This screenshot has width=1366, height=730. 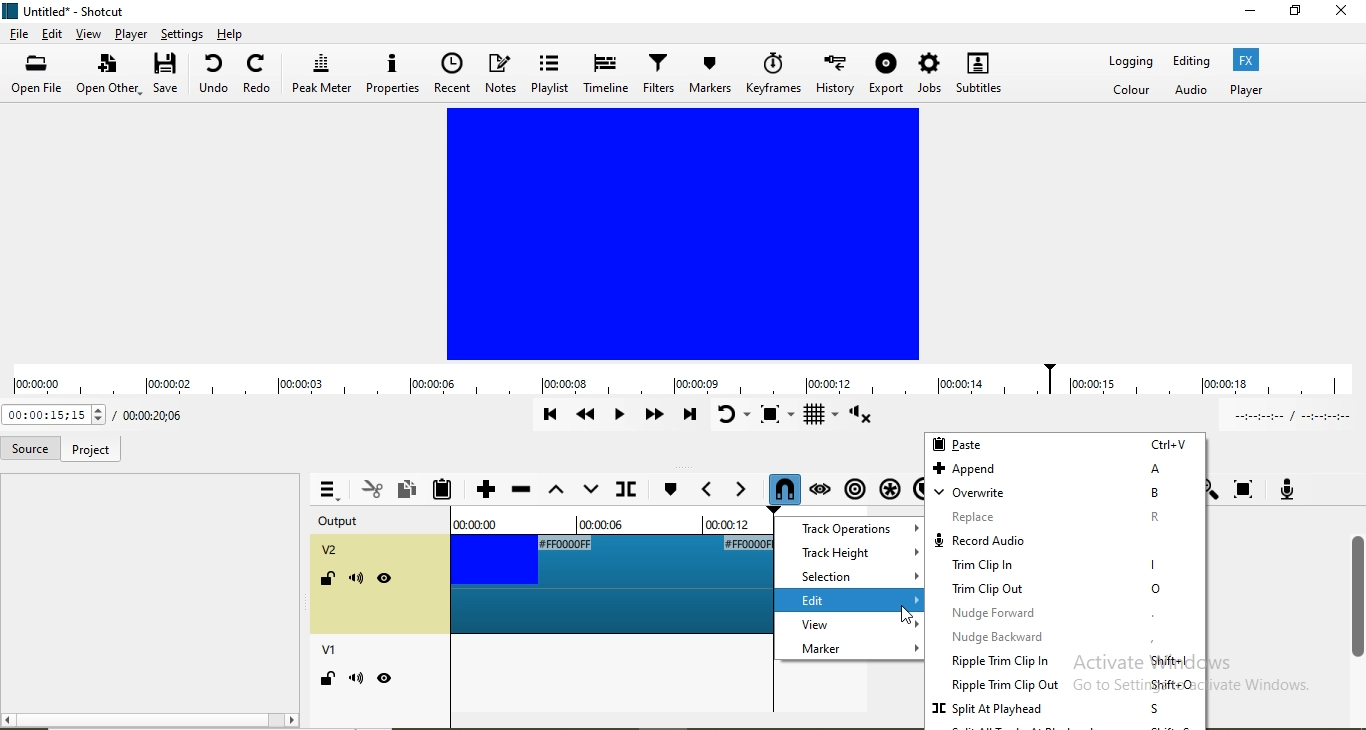 What do you see at coordinates (358, 582) in the screenshot?
I see `mute` at bounding box center [358, 582].